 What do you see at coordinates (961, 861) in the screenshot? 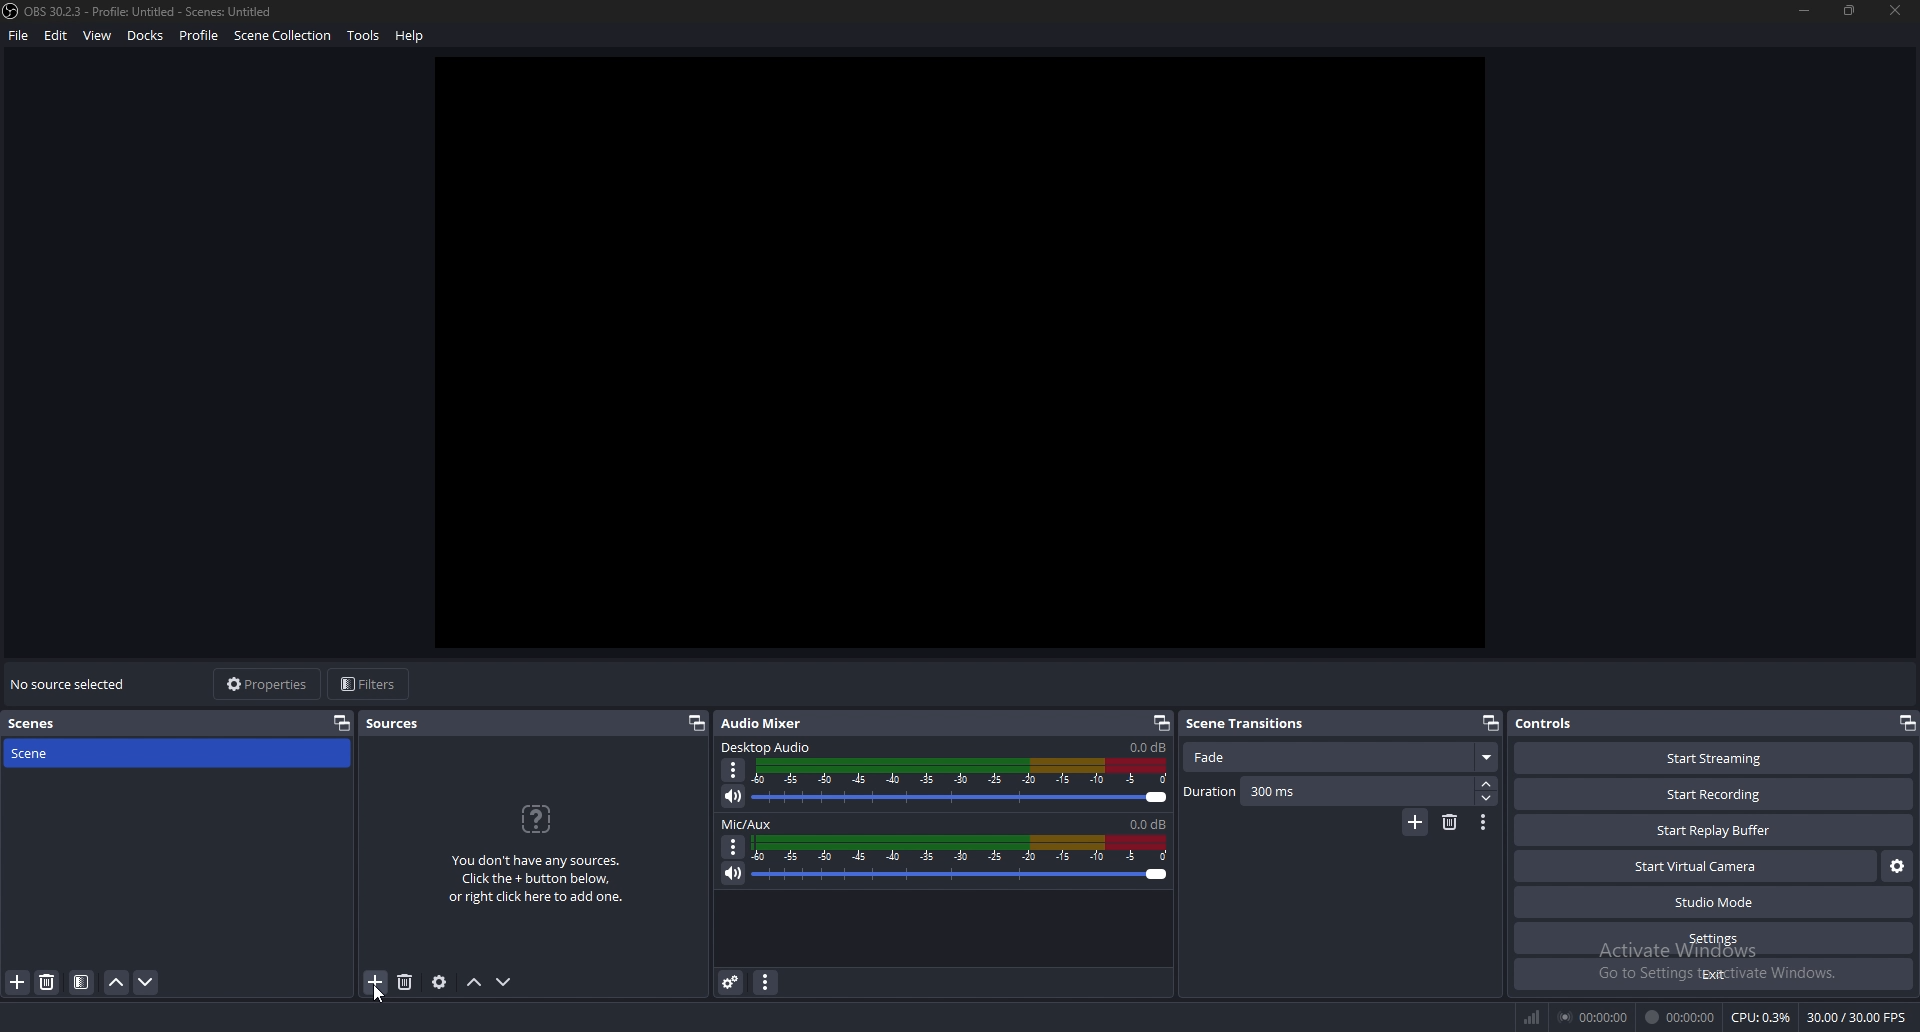
I see `volume adjust` at bounding box center [961, 861].